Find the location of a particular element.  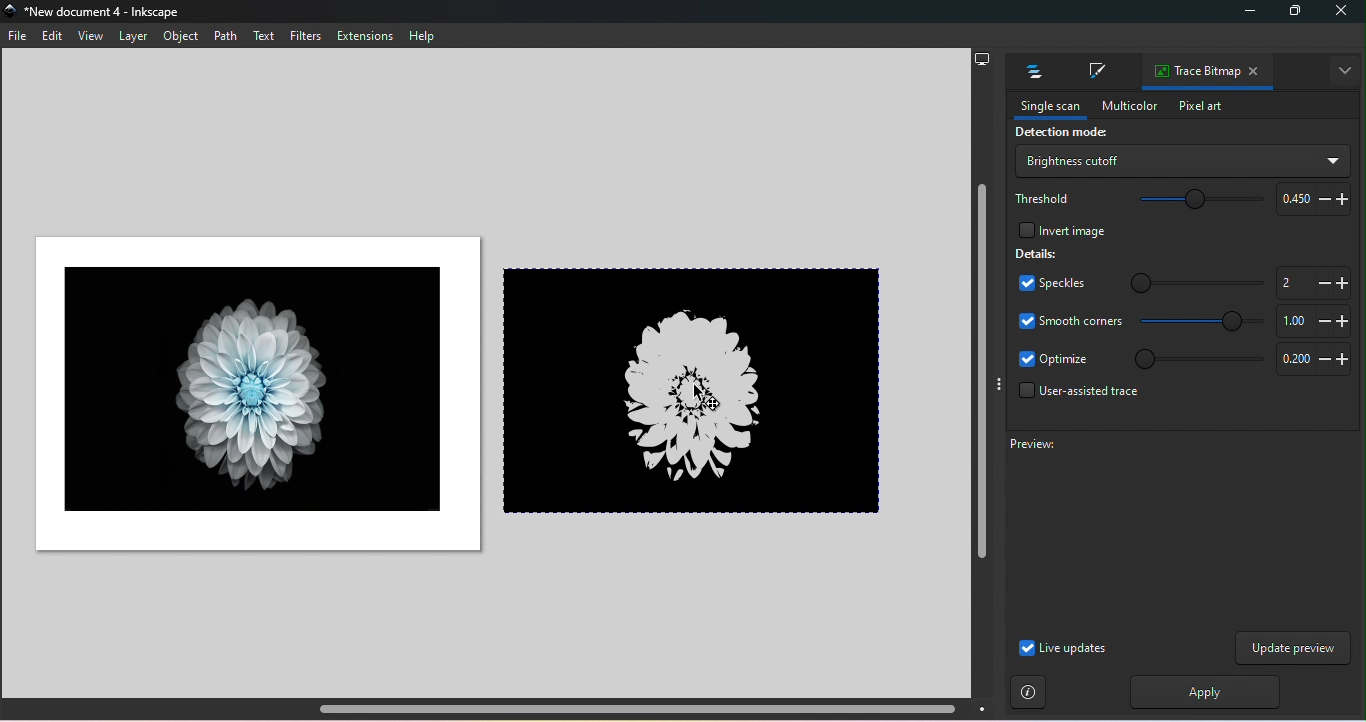

Preview is located at coordinates (1167, 531).